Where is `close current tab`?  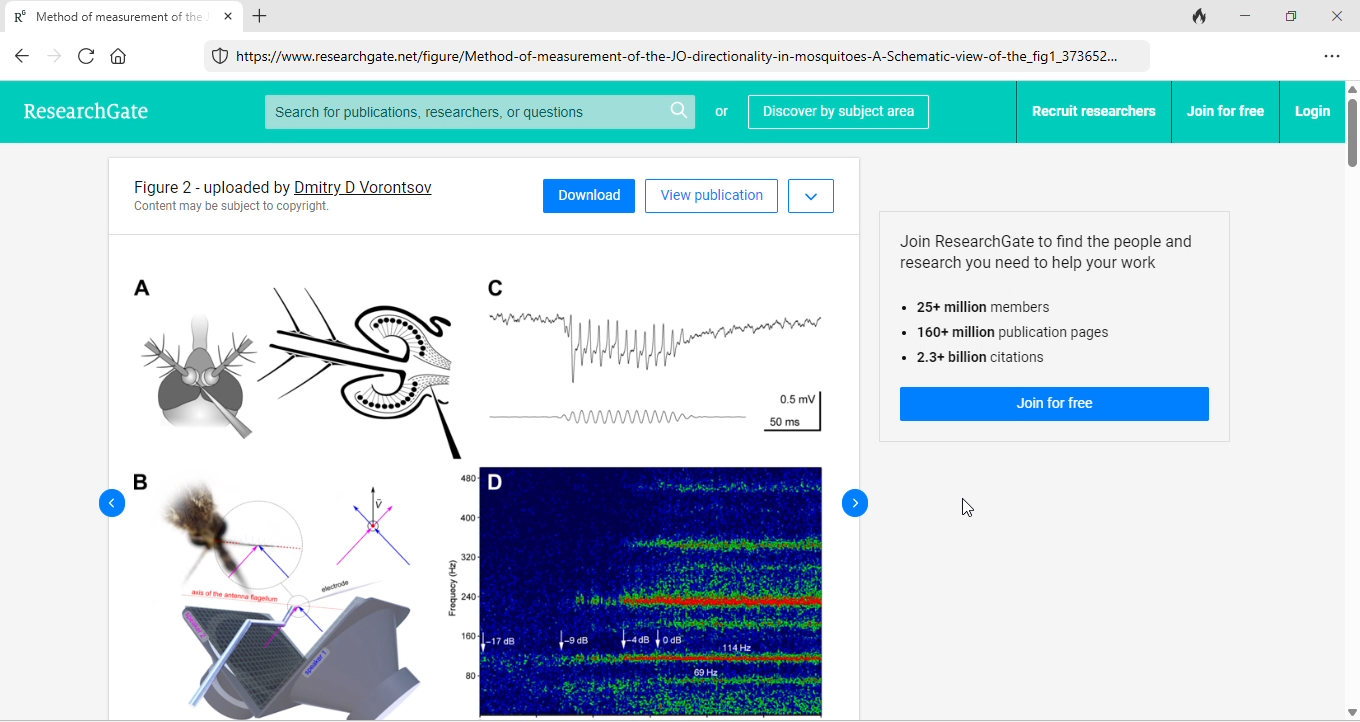 close current tab is located at coordinates (230, 15).